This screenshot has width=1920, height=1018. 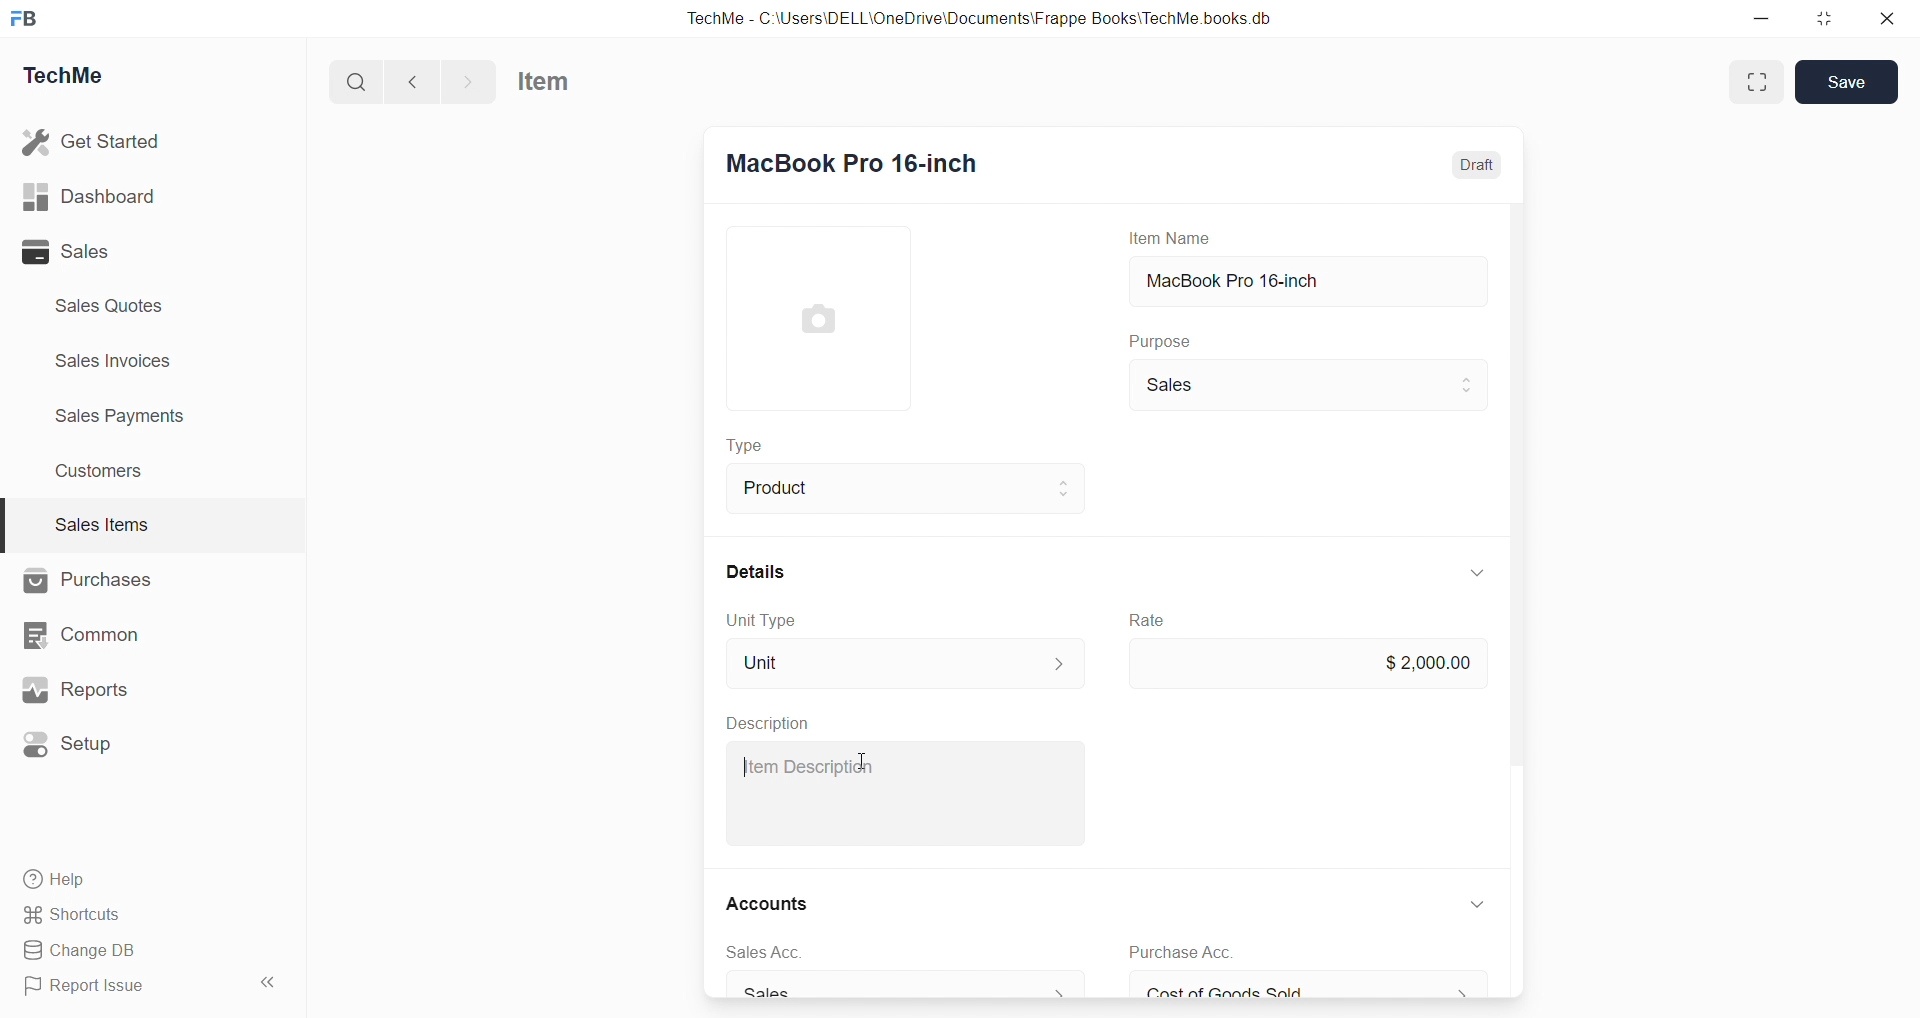 What do you see at coordinates (101, 473) in the screenshot?
I see `Customers` at bounding box center [101, 473].